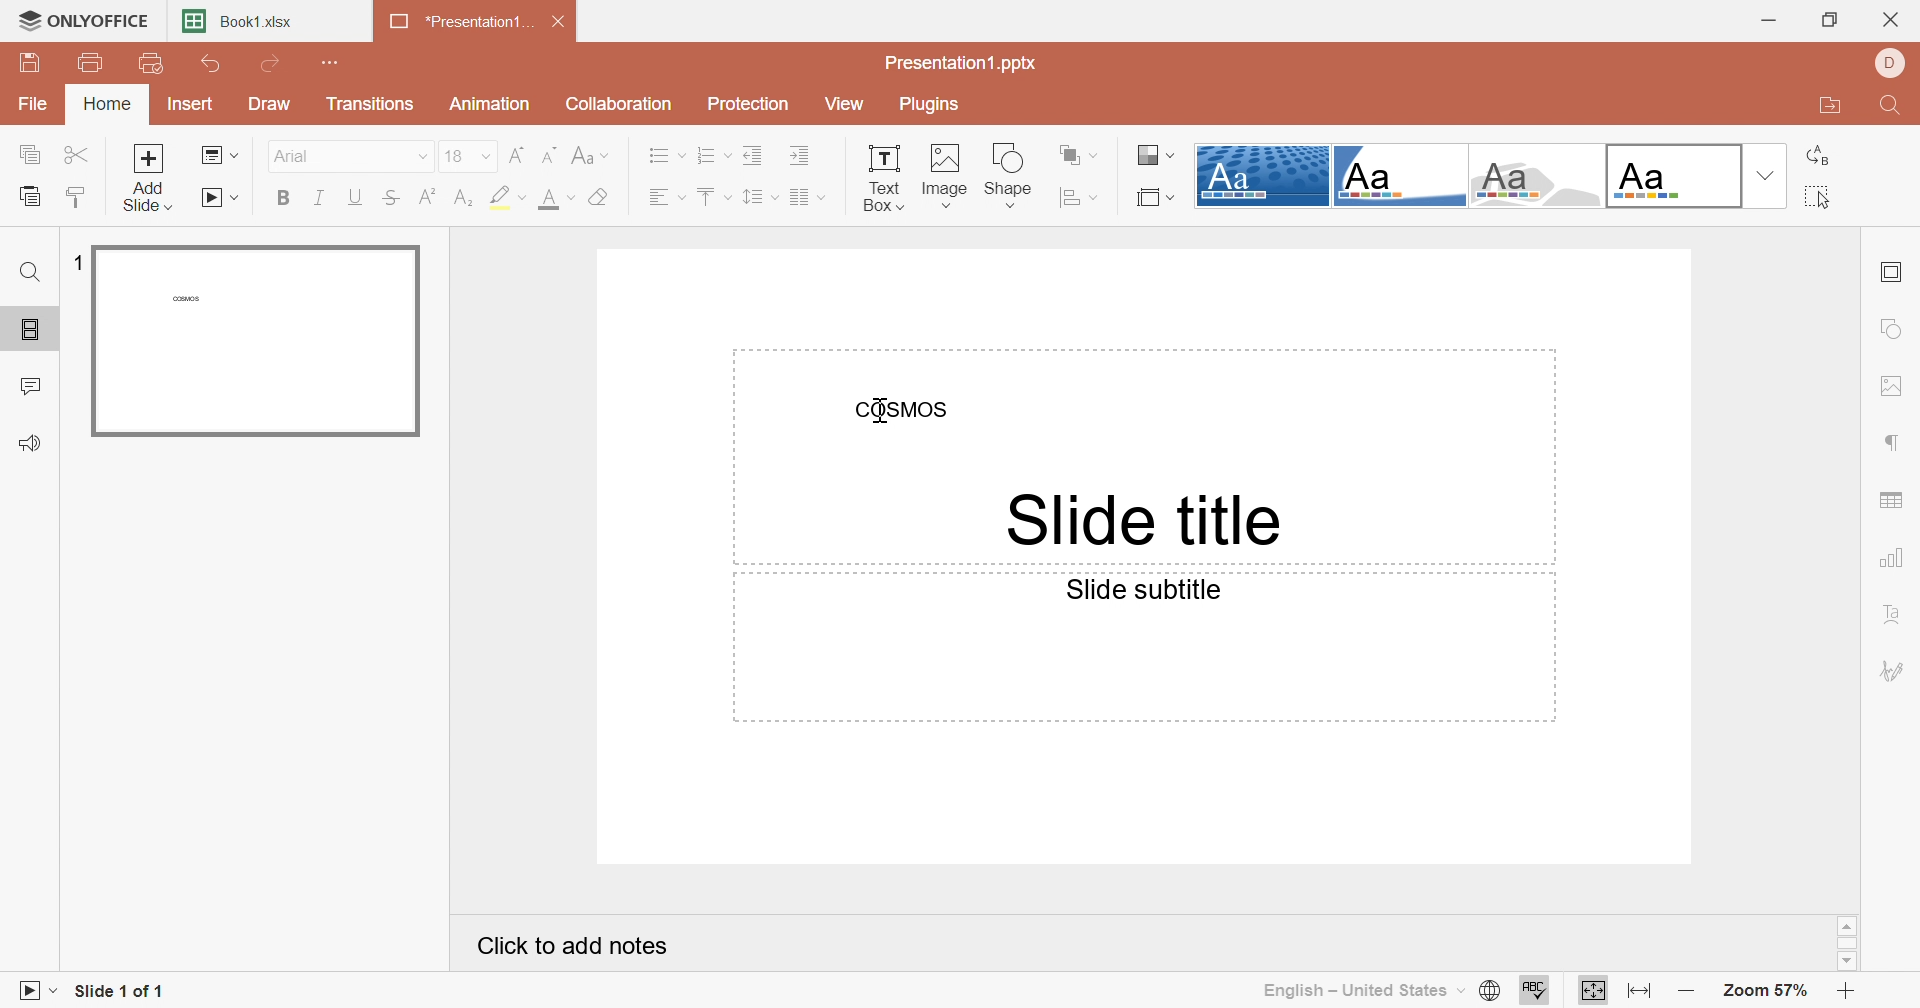 The height and width of the screenshot is (1008, 1920). Describe the element at coordinates (1638, 989) in the screenshot. I see `Fit to width` at that location.